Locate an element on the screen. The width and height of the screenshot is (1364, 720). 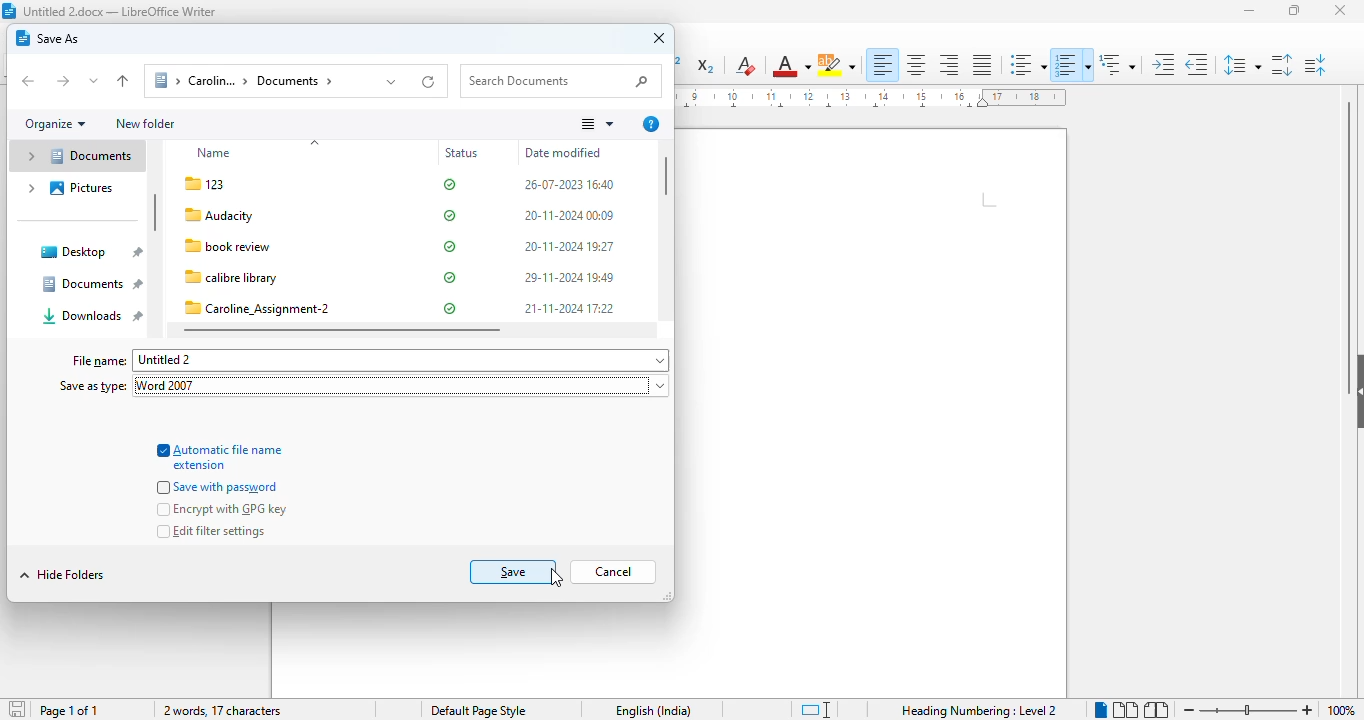
date modified & time is located at coordinates (569, 248).